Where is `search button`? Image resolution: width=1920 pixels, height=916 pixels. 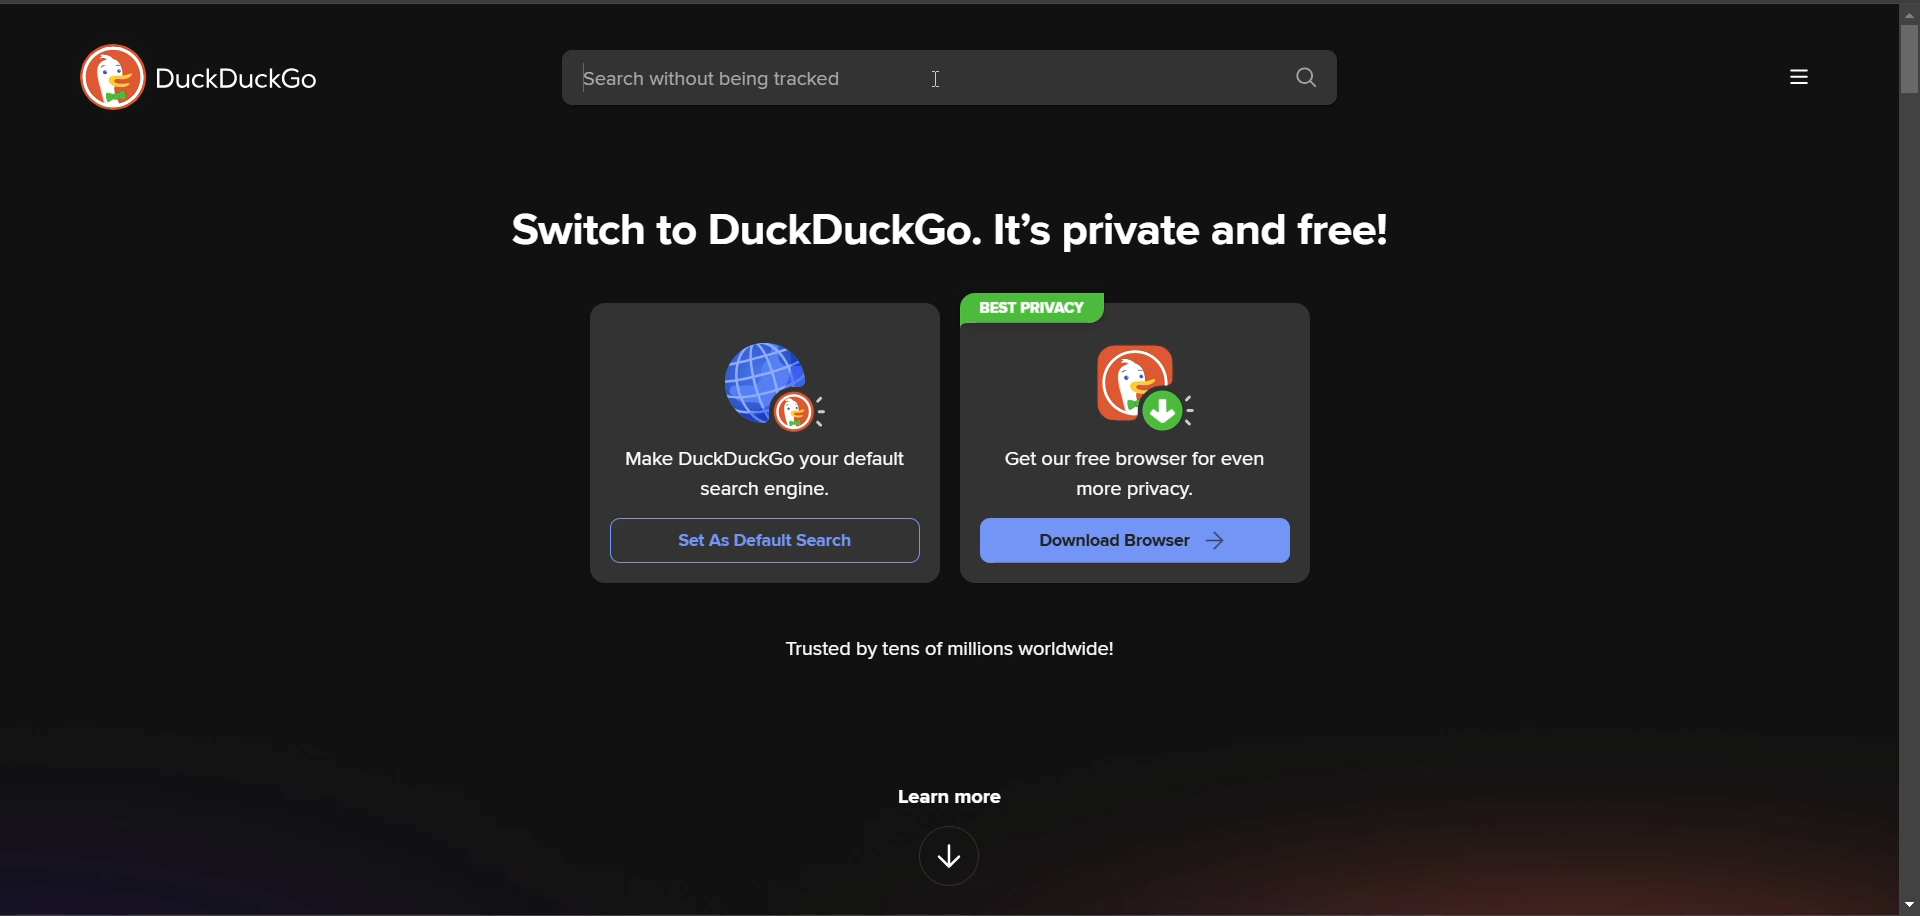
search button is located at coordinates (1306, 80).